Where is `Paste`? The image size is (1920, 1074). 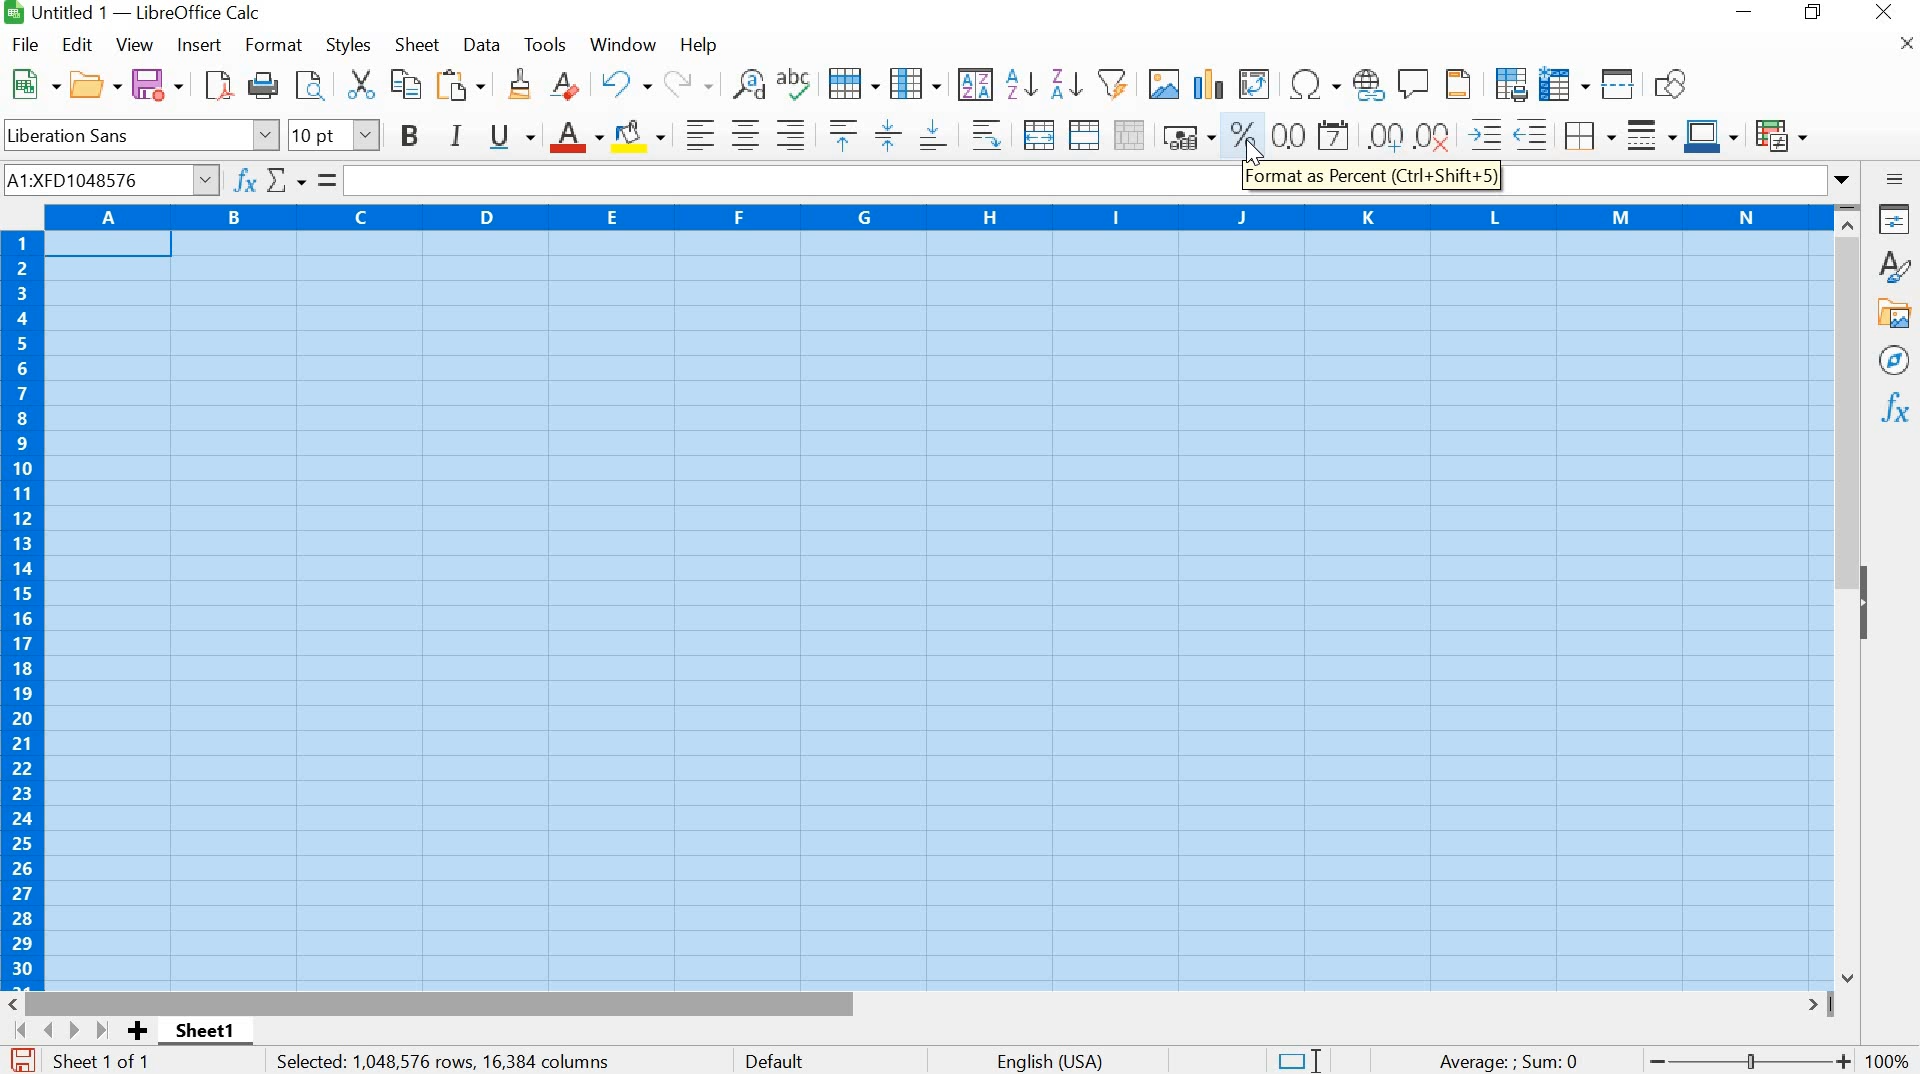
Paste is located at coordinates (462, 83).